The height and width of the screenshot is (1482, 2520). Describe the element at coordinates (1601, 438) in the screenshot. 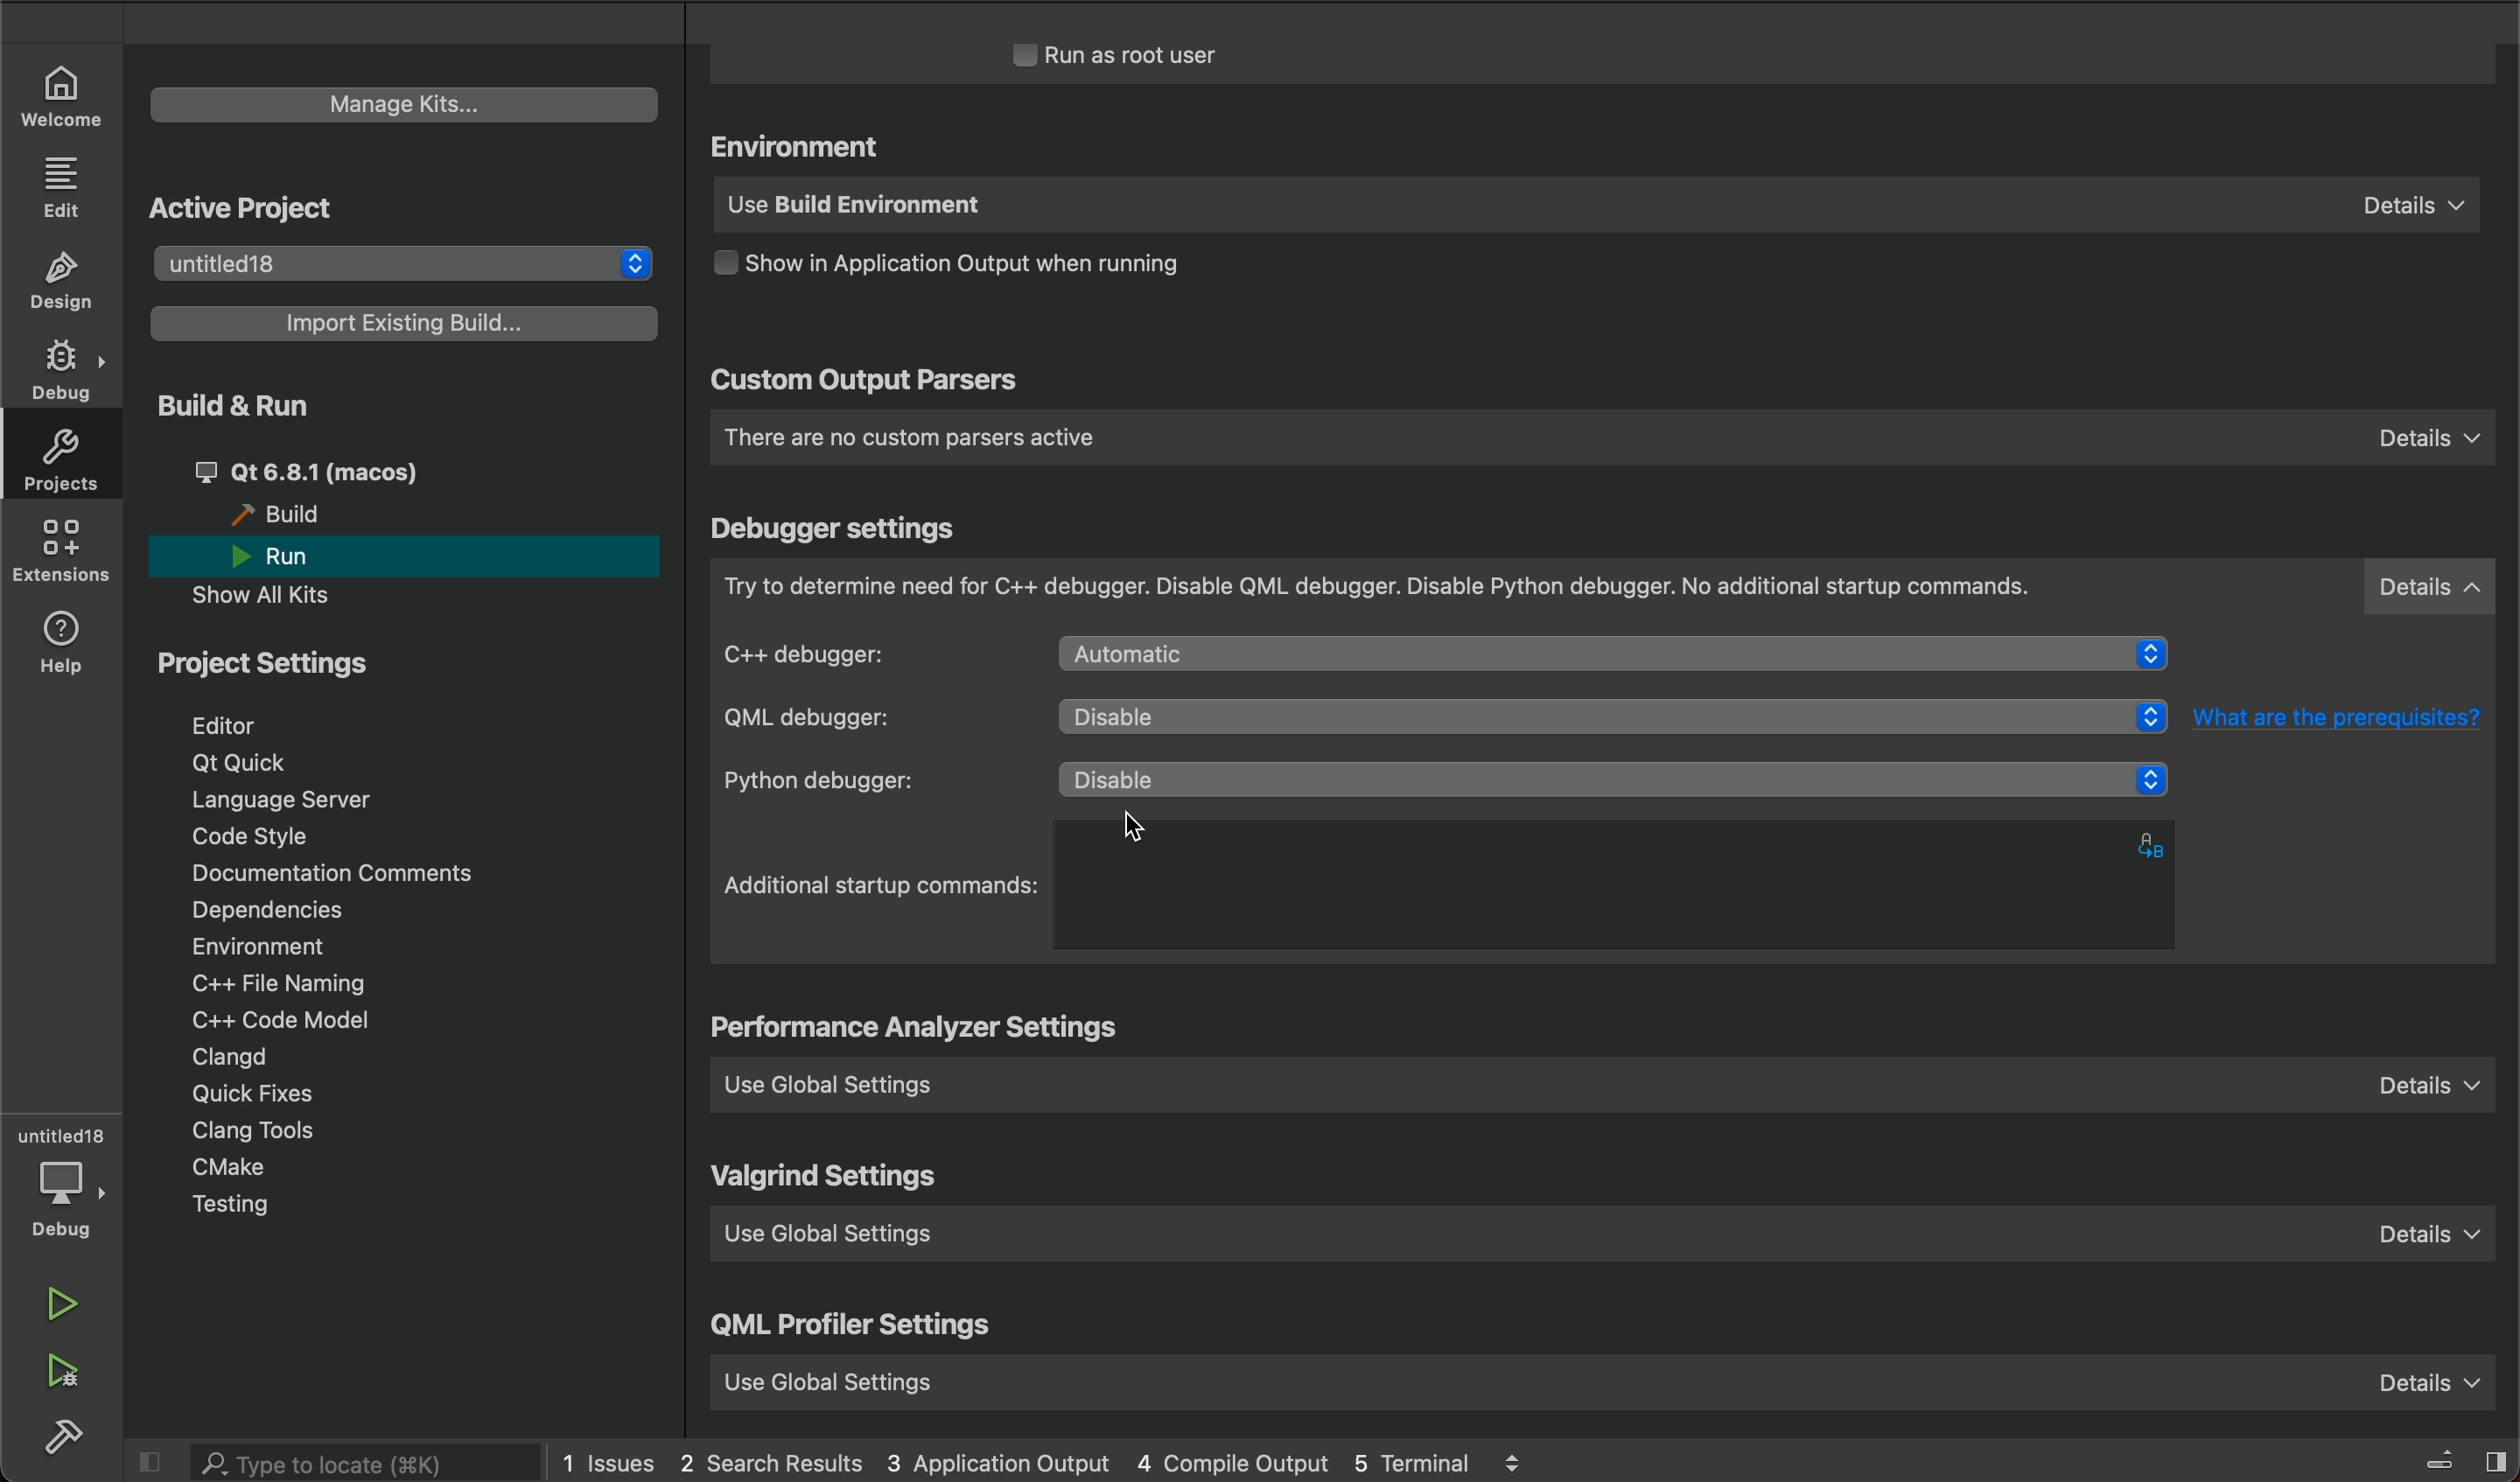

I see `custom parsers` at that location.